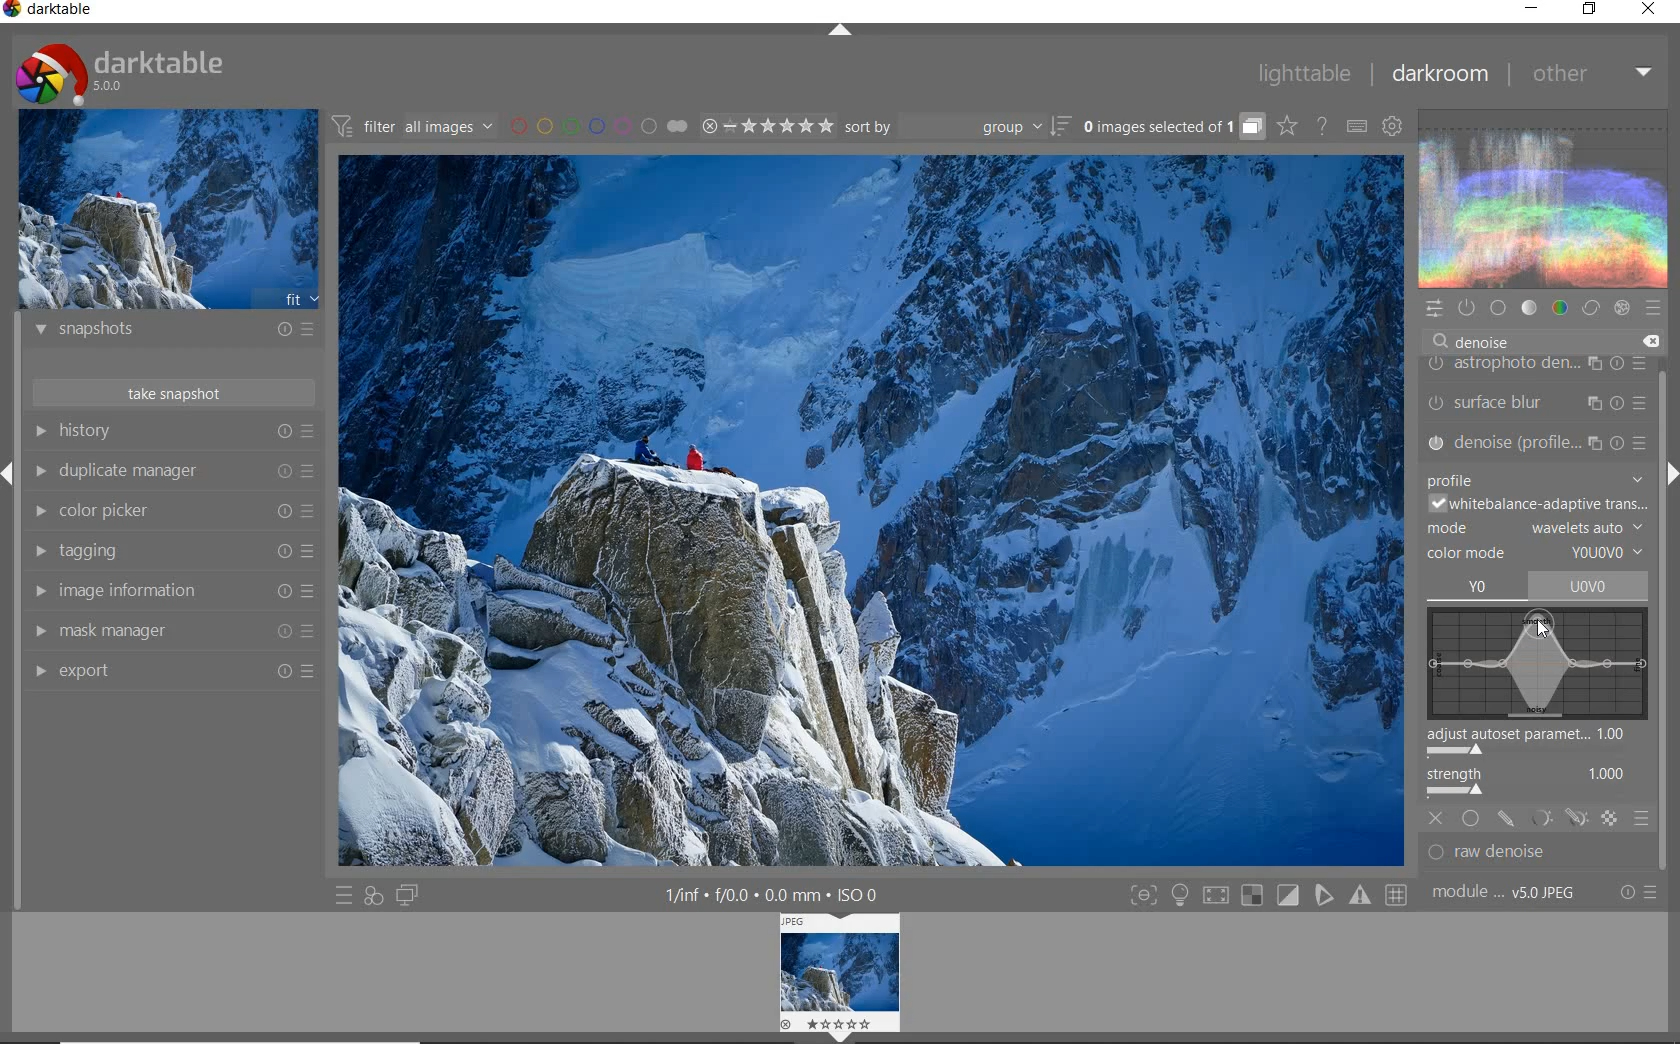  I want to click on grouped images, so click(1173, 126).